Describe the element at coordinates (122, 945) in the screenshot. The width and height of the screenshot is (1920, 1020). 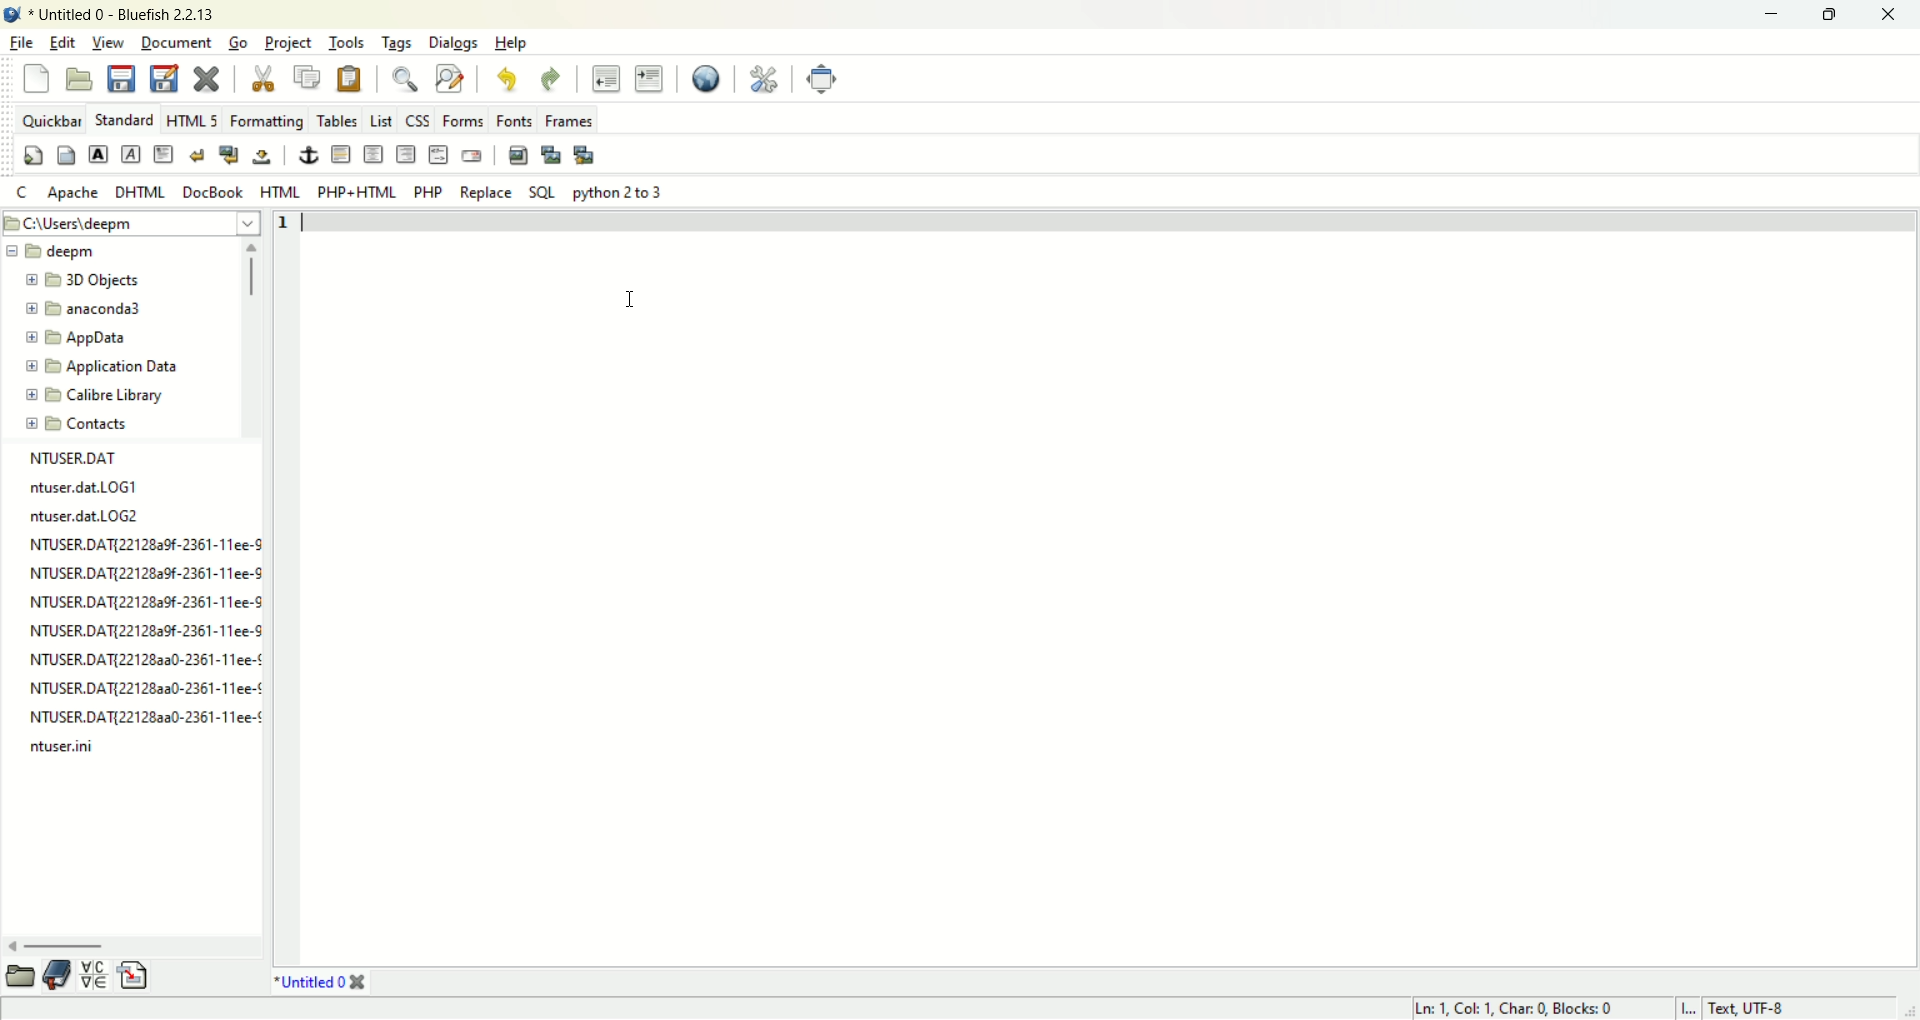
I see `horizontal scroll bar` at that location.